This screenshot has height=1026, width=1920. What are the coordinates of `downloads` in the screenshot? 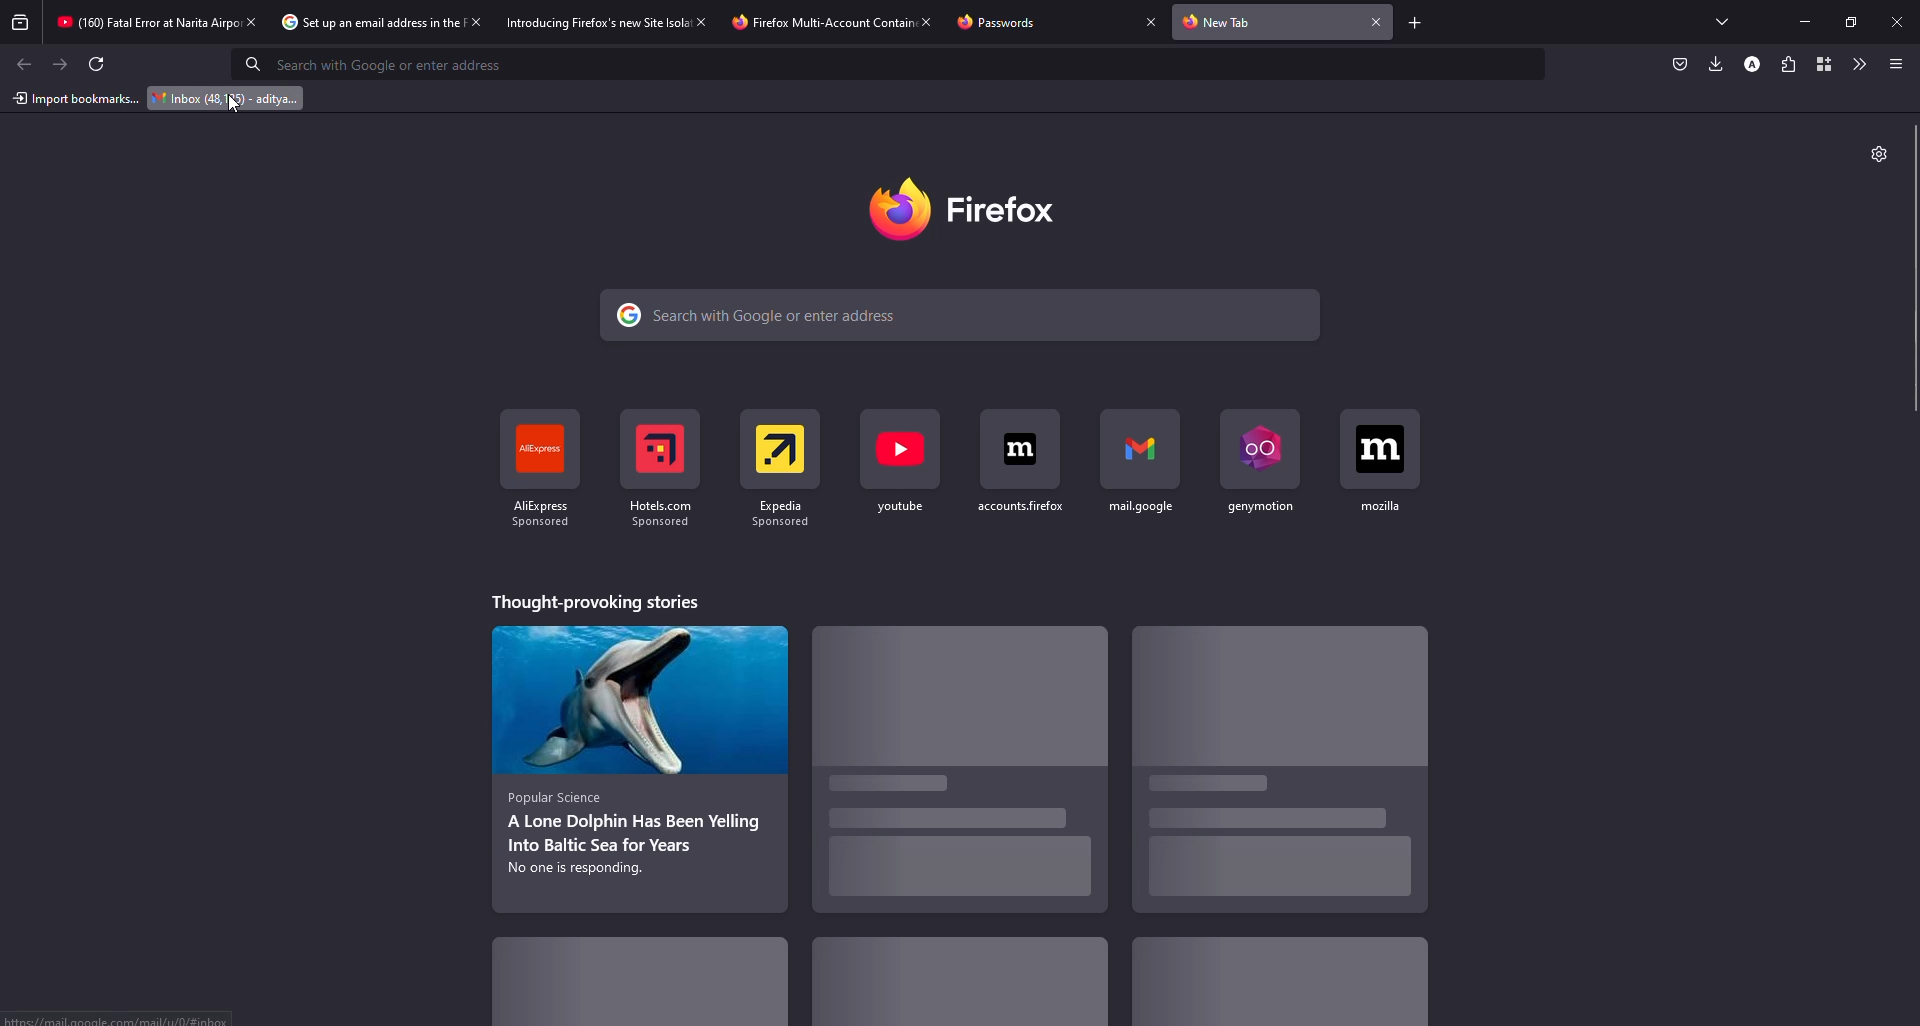 It's located at (1713, 64).